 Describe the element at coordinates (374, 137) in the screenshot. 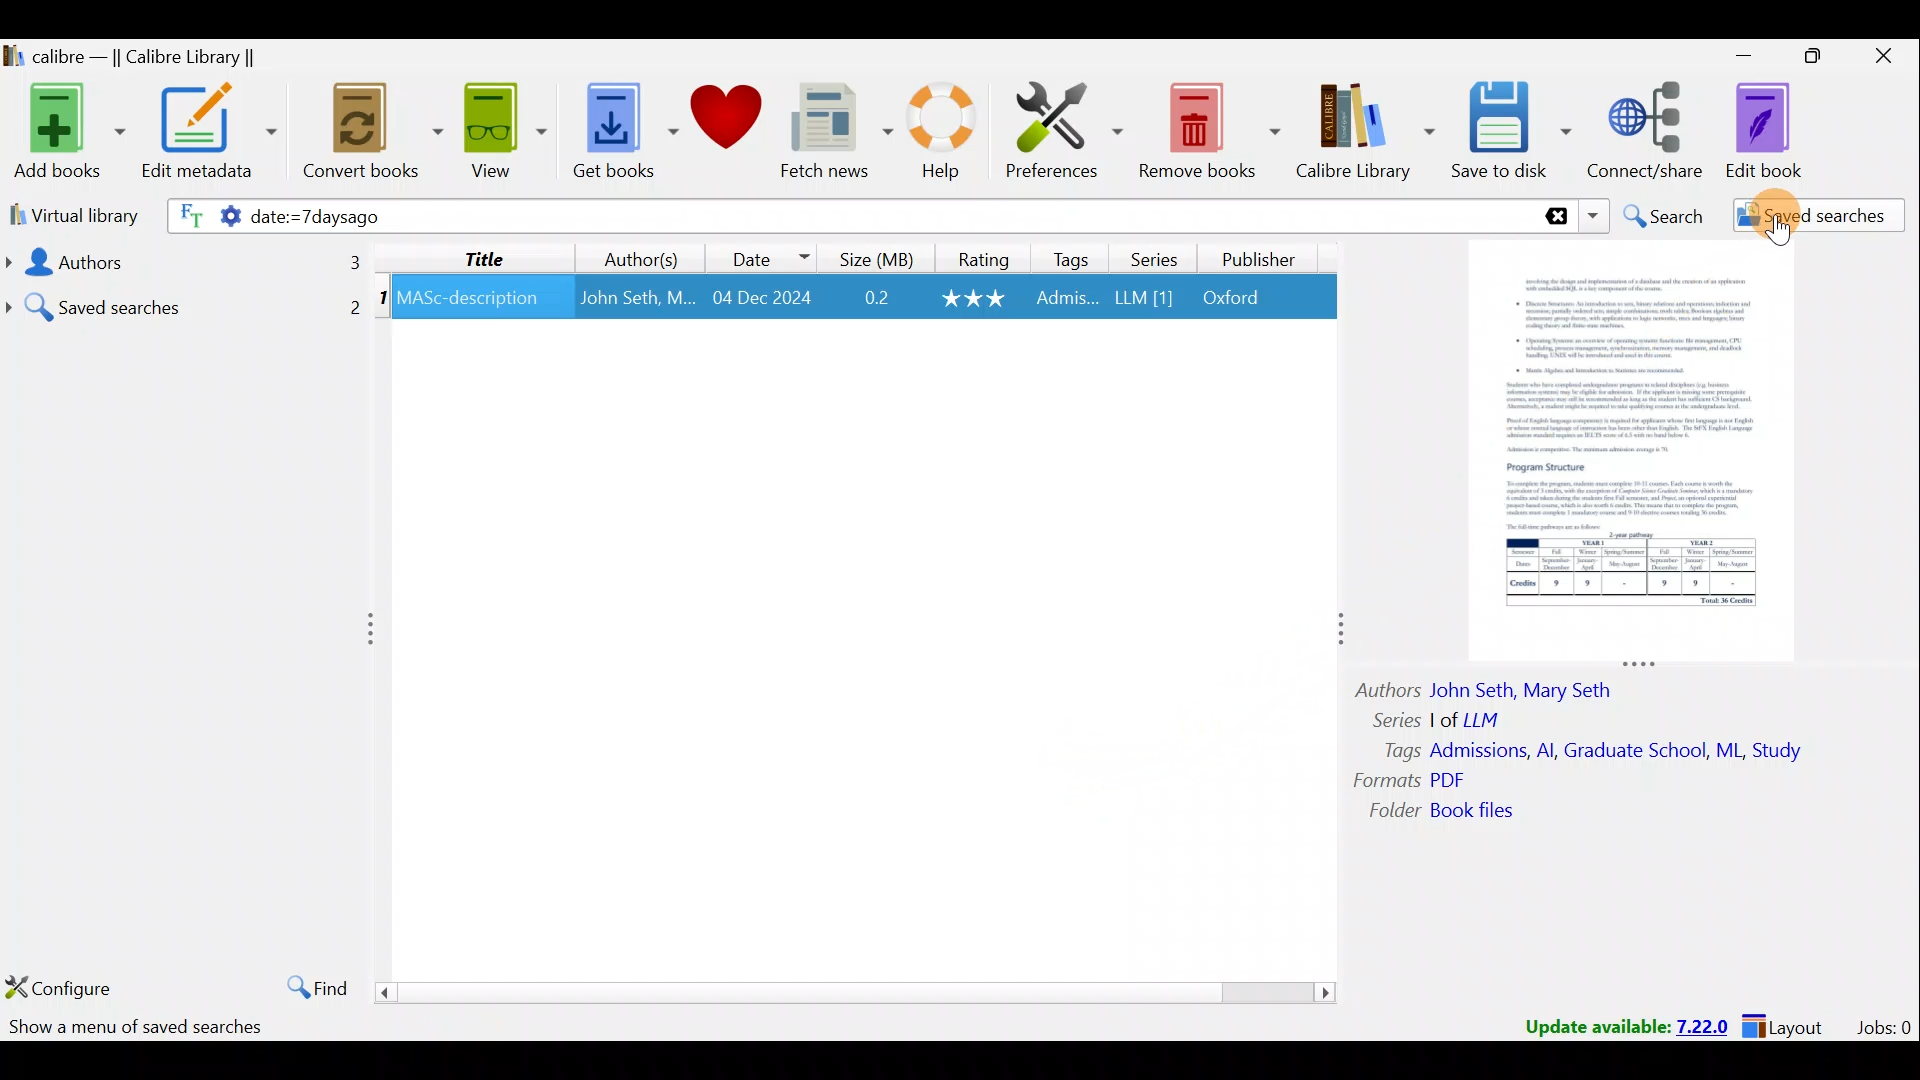

I see `Convert books` at that location.